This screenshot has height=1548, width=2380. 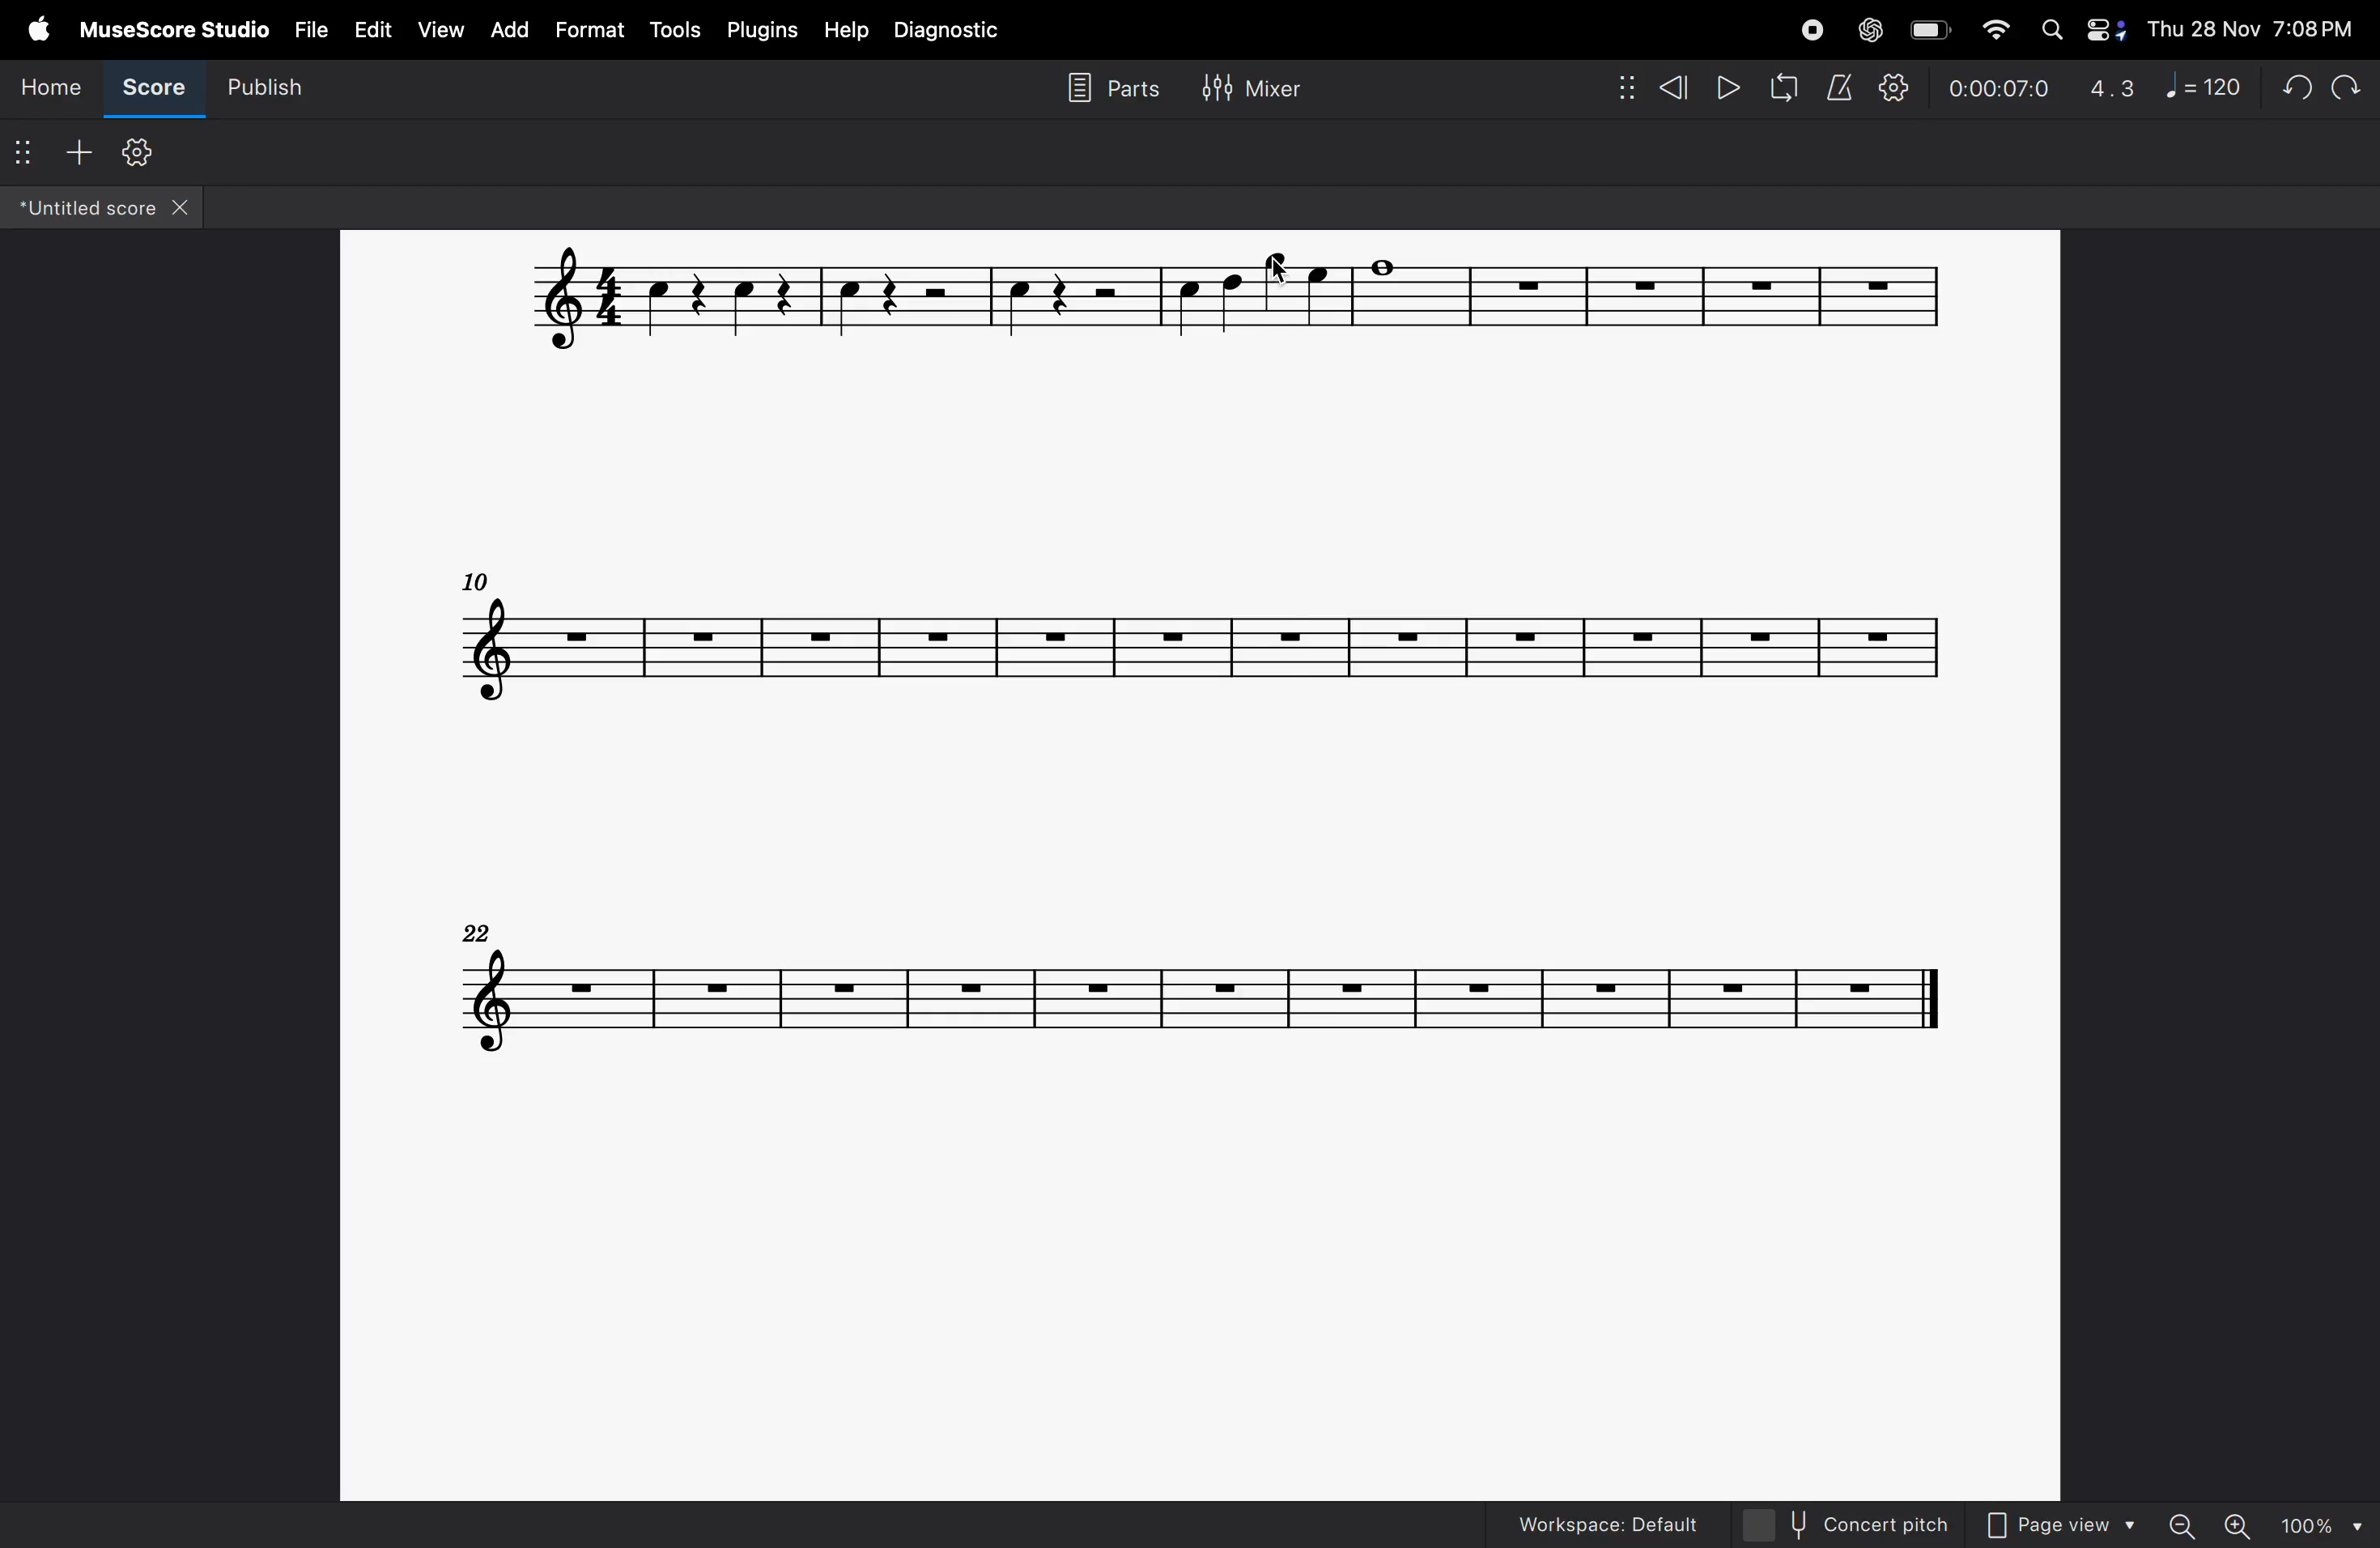 I want to click on Cursor, so click(x=1262, y=272).